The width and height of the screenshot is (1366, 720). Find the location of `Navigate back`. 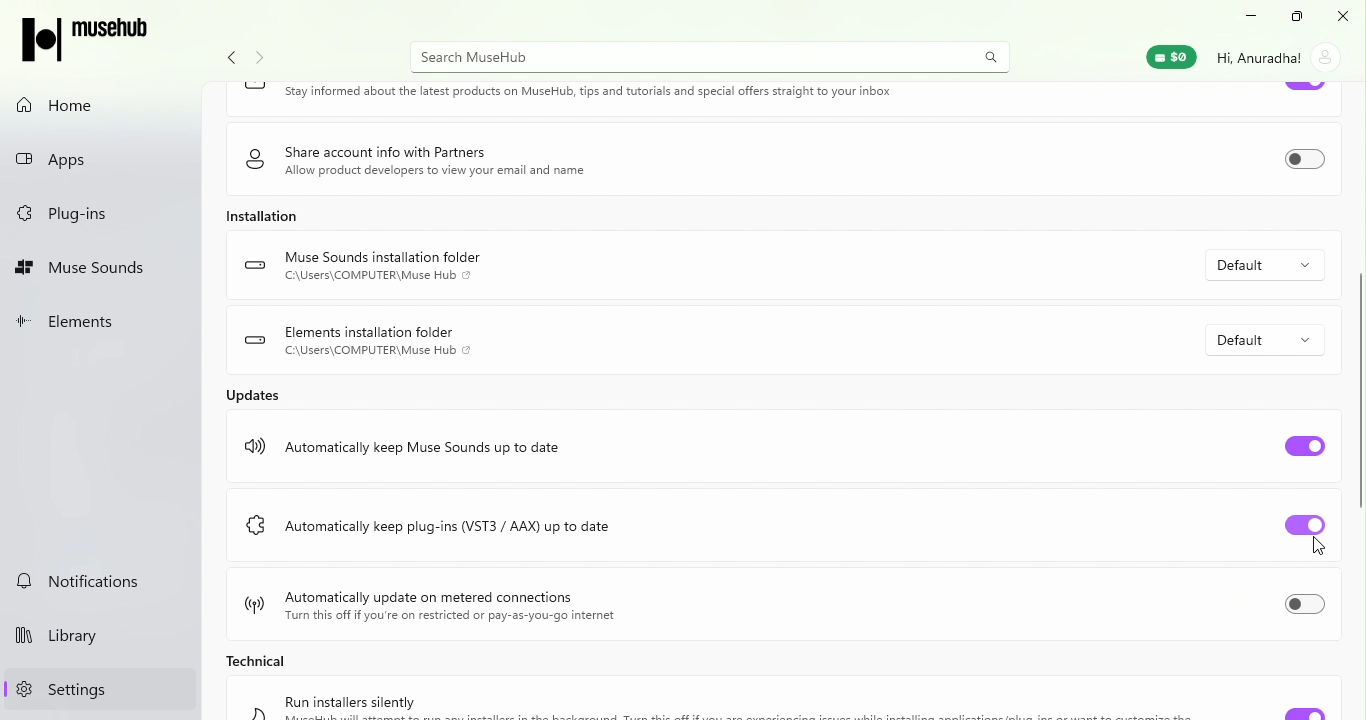

Navigate back is located at coordinates (230, 58).